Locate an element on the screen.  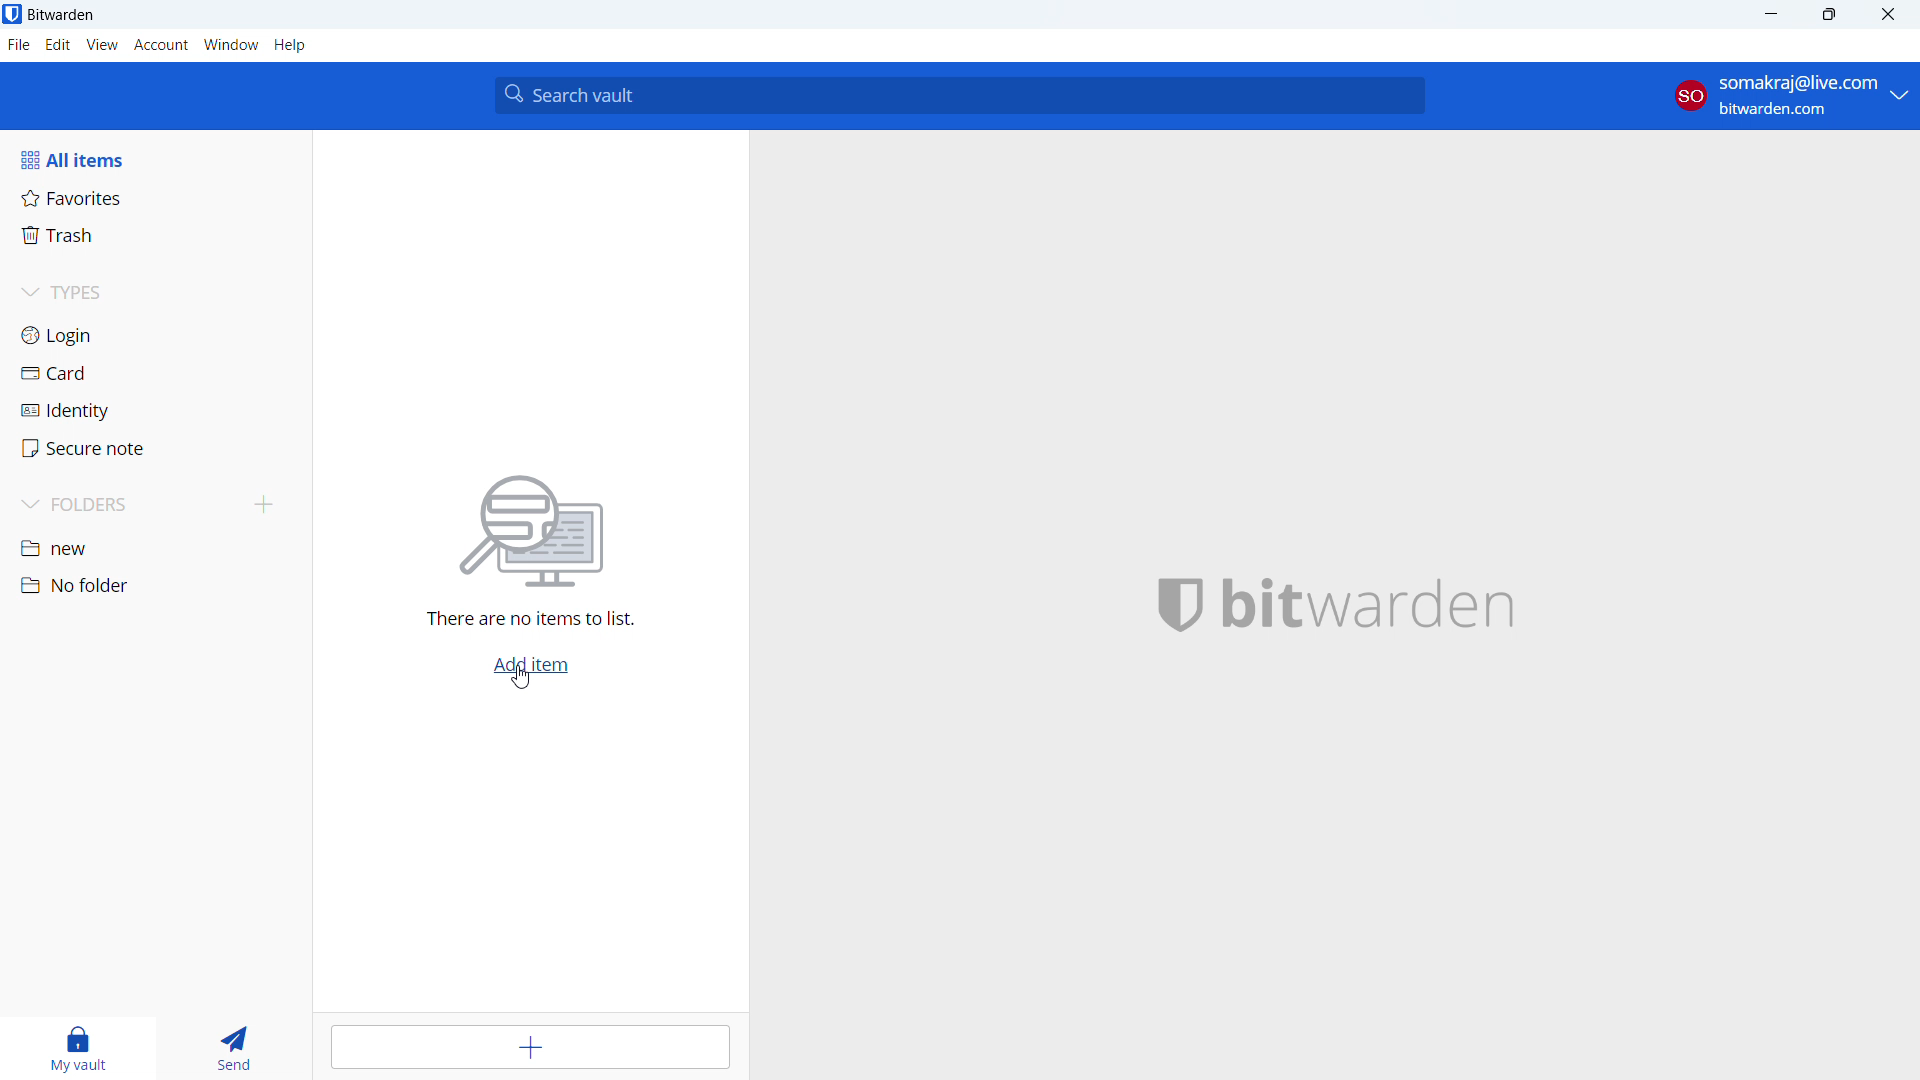
maximize is located at coordinates (1828, 15).